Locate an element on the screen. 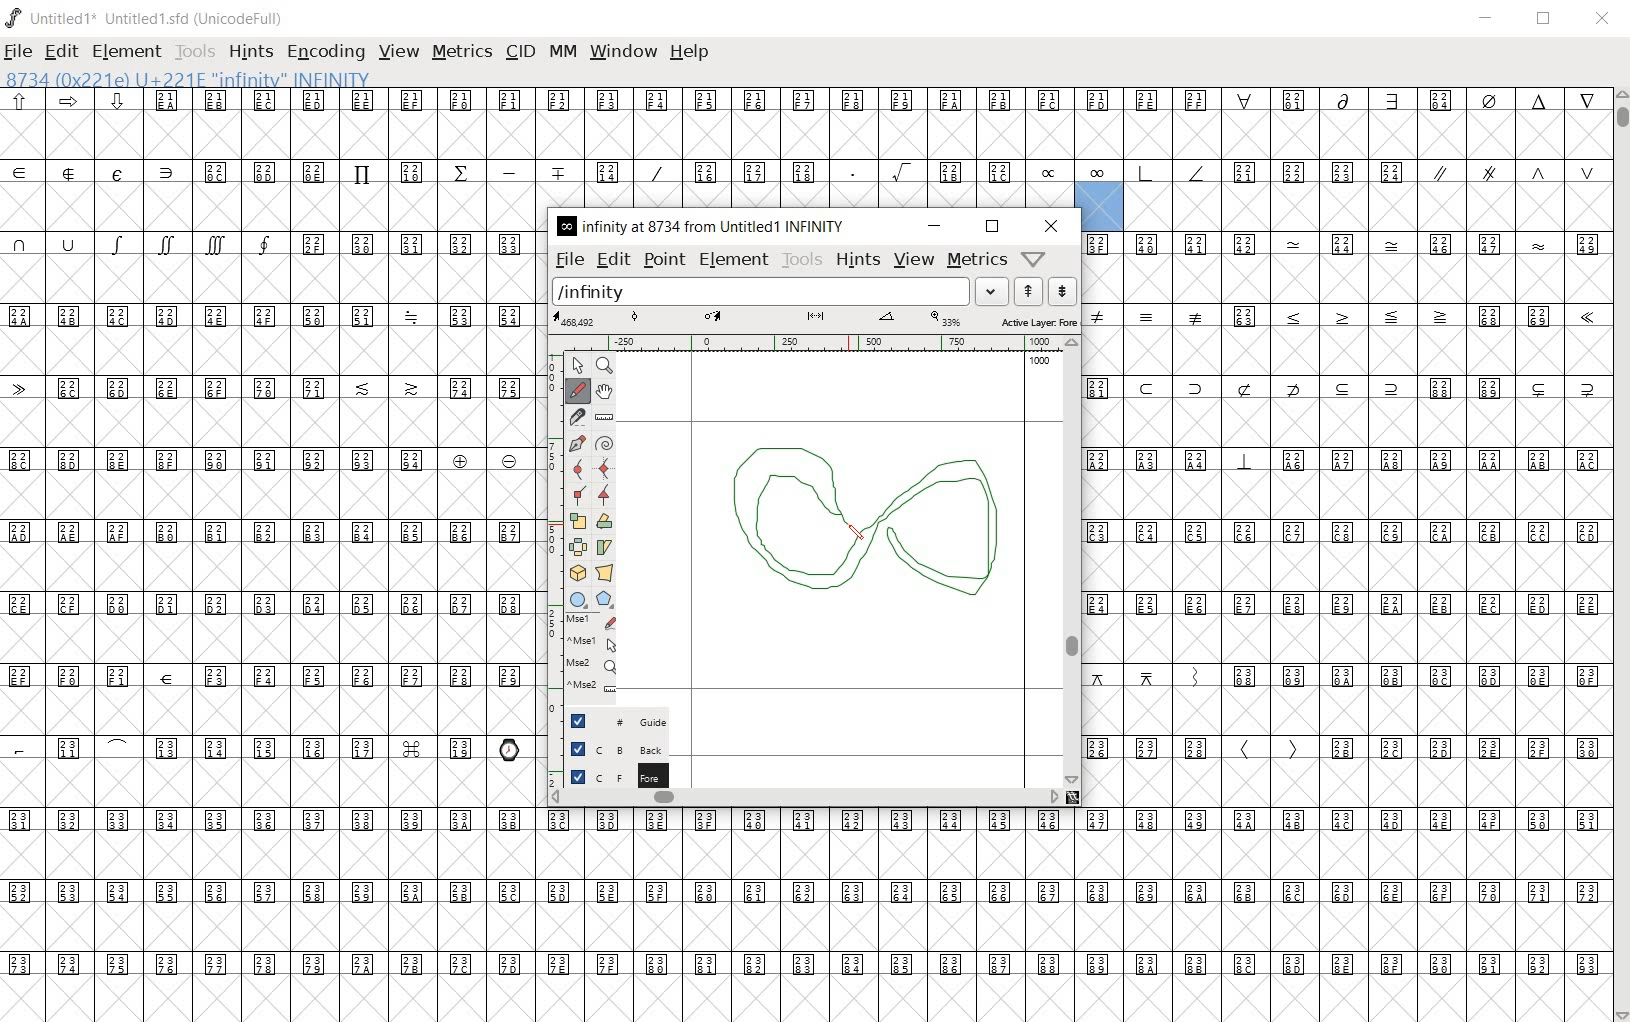  add a curve point is located at coordinates (578, 470).